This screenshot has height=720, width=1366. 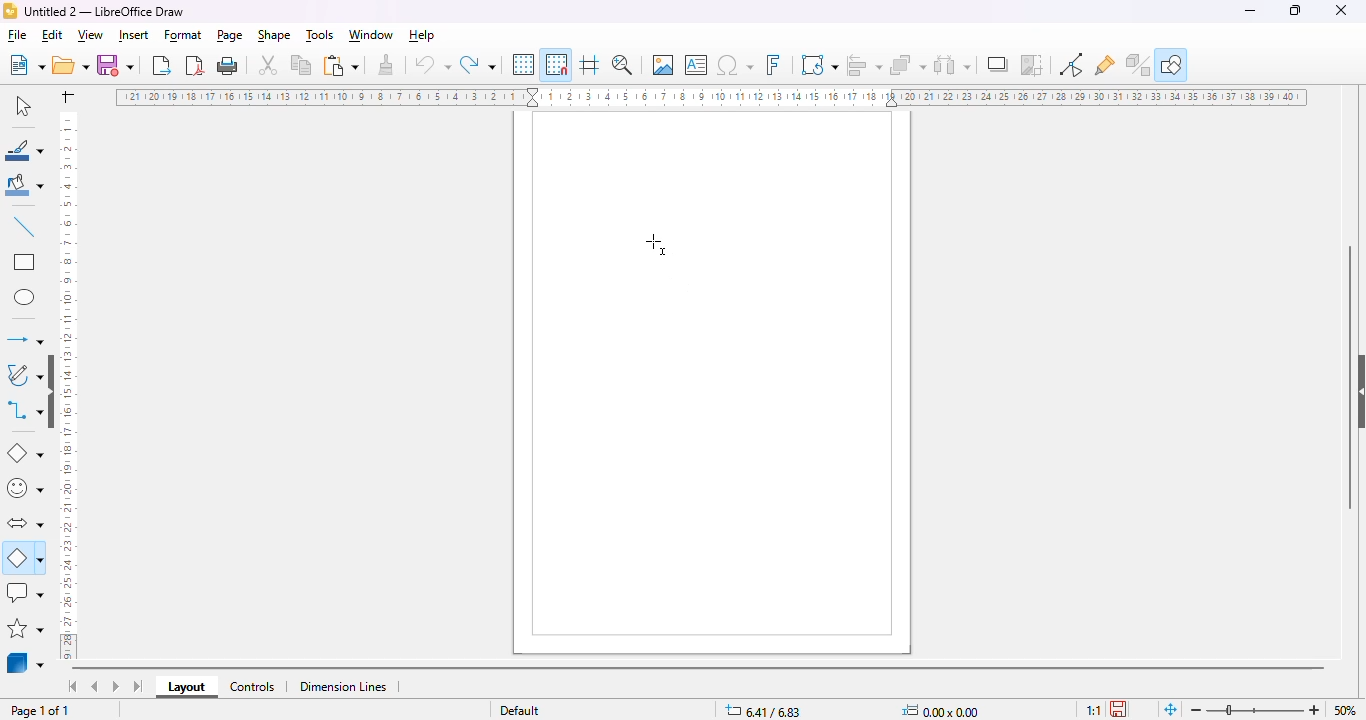 What do you see at coordinates (772, 709) in the screenshot?
I see `position and size coordinates` at bounding box center [772, 709].